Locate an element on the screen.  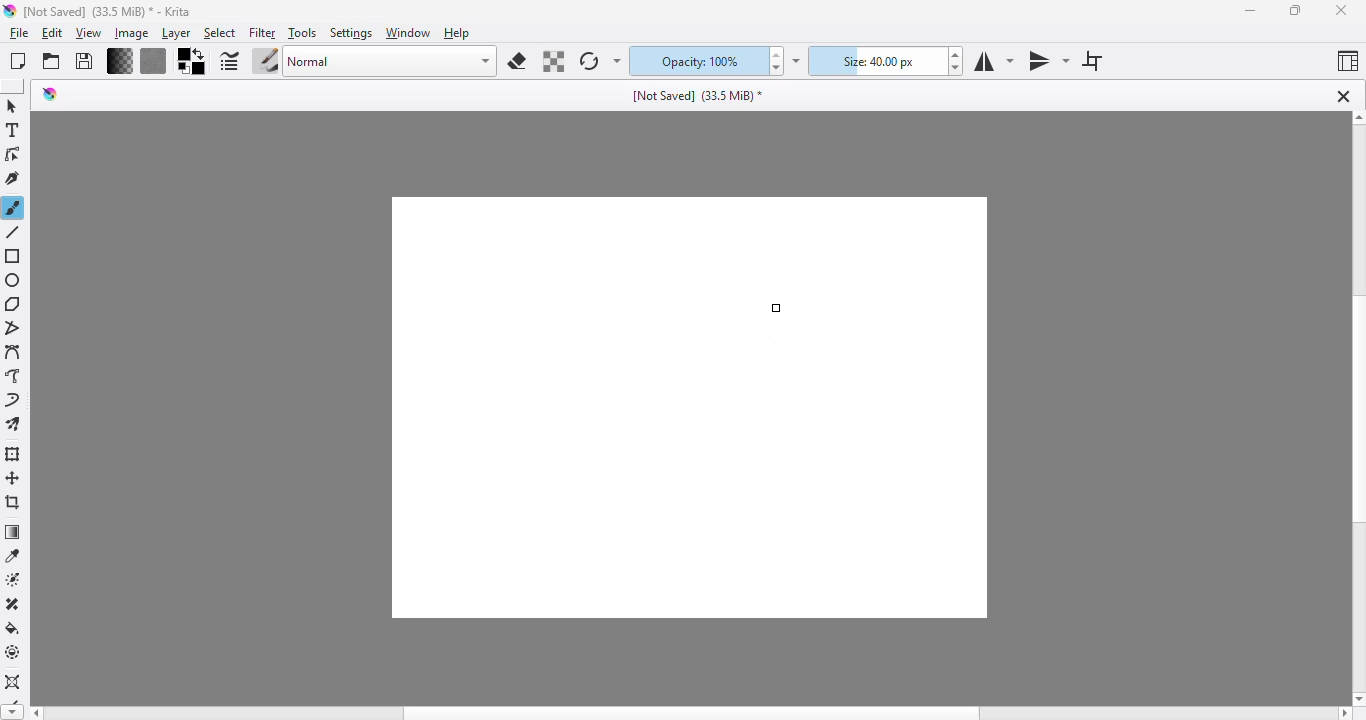
reload original preset is located at coordinates (588, 61).